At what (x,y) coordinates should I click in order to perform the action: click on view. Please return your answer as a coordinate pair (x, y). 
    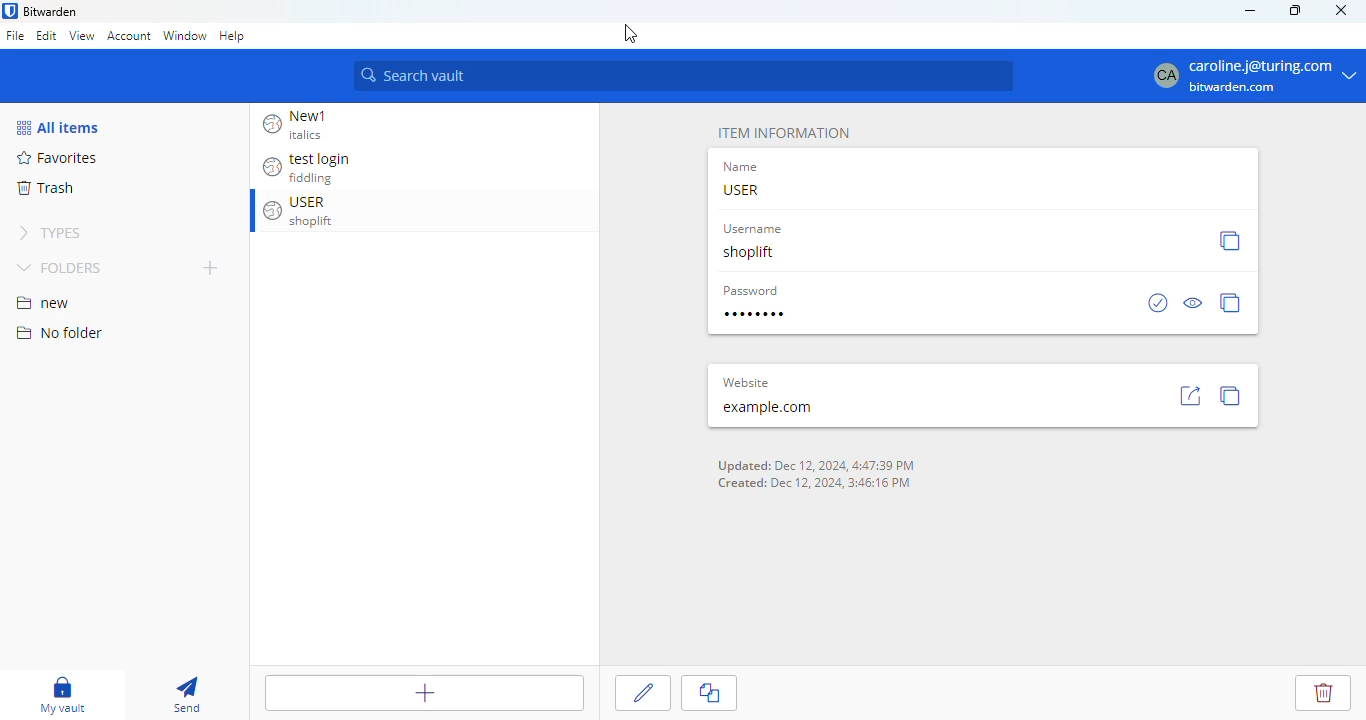
    Looking at the image, I should click on (81, 35).